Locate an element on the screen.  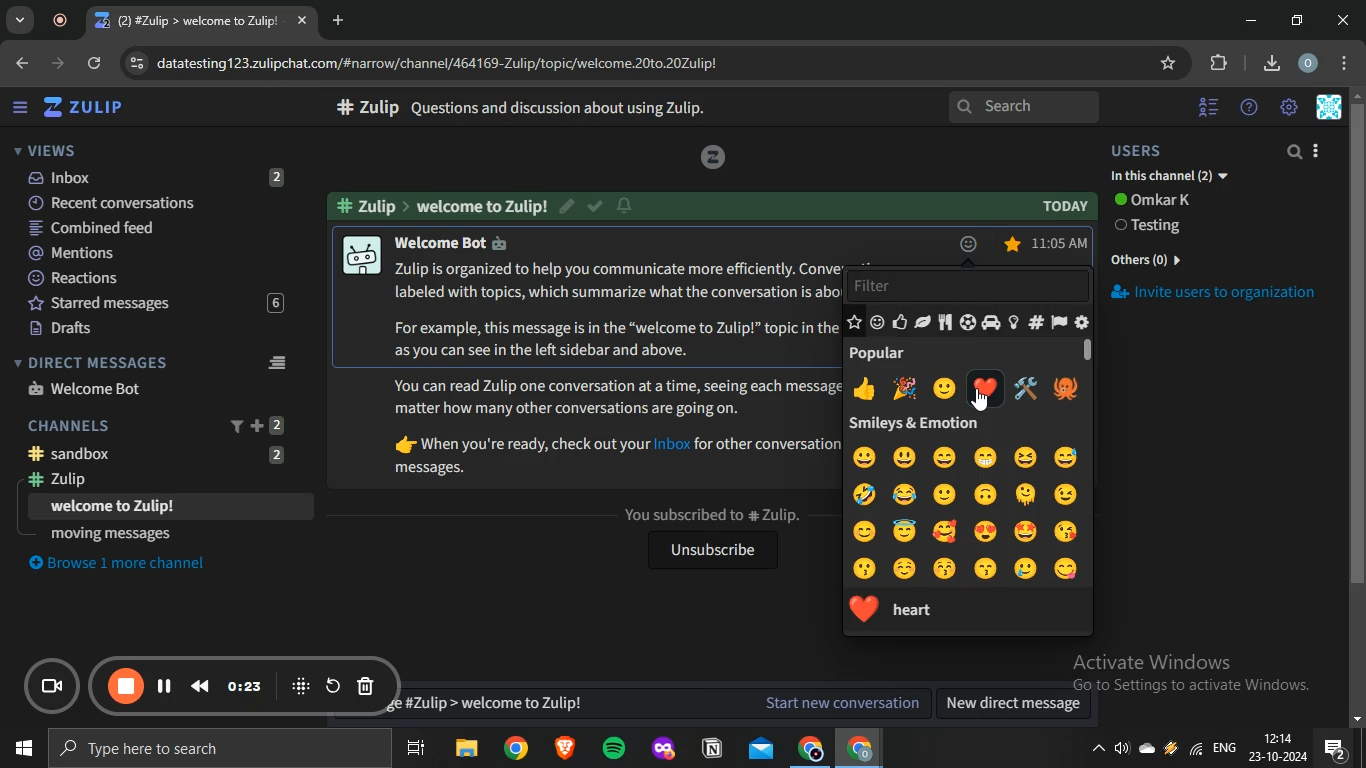
laughing is located at coordinates (1025, 456).